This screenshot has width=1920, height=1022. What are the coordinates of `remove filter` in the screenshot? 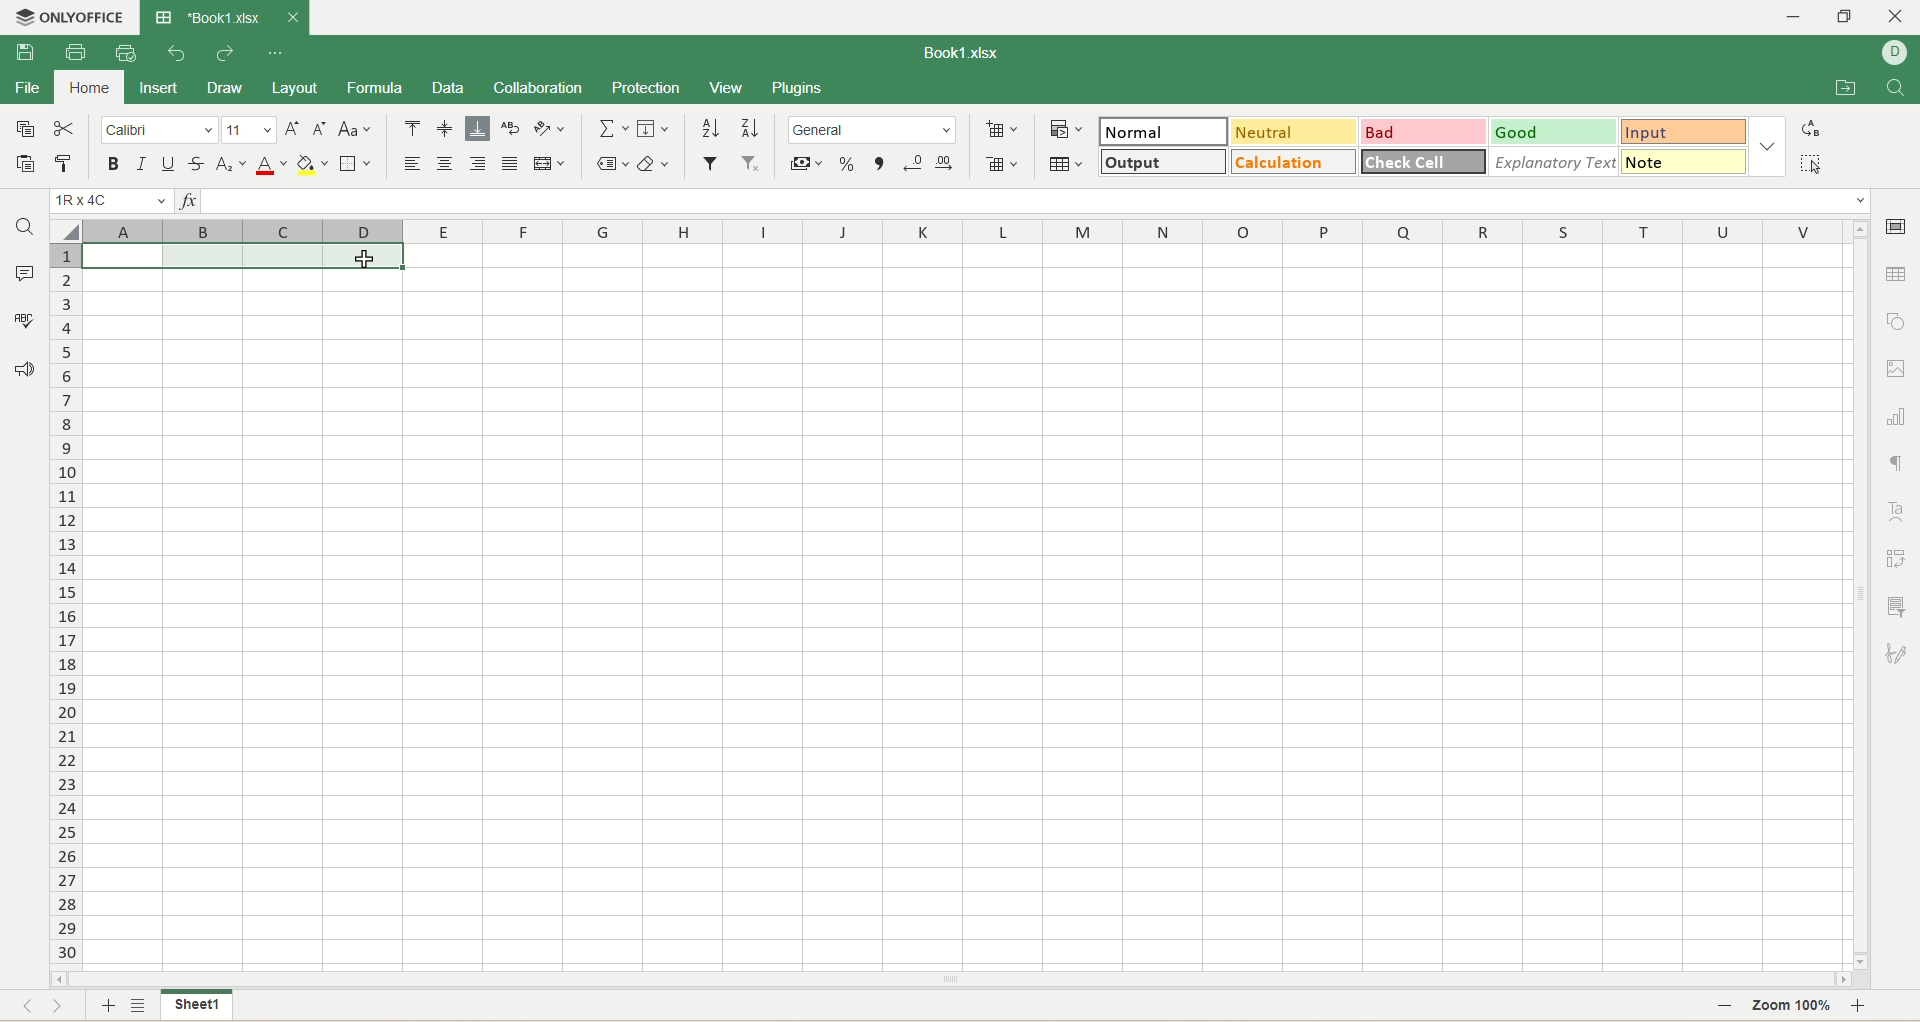 It's located at (749, 163).